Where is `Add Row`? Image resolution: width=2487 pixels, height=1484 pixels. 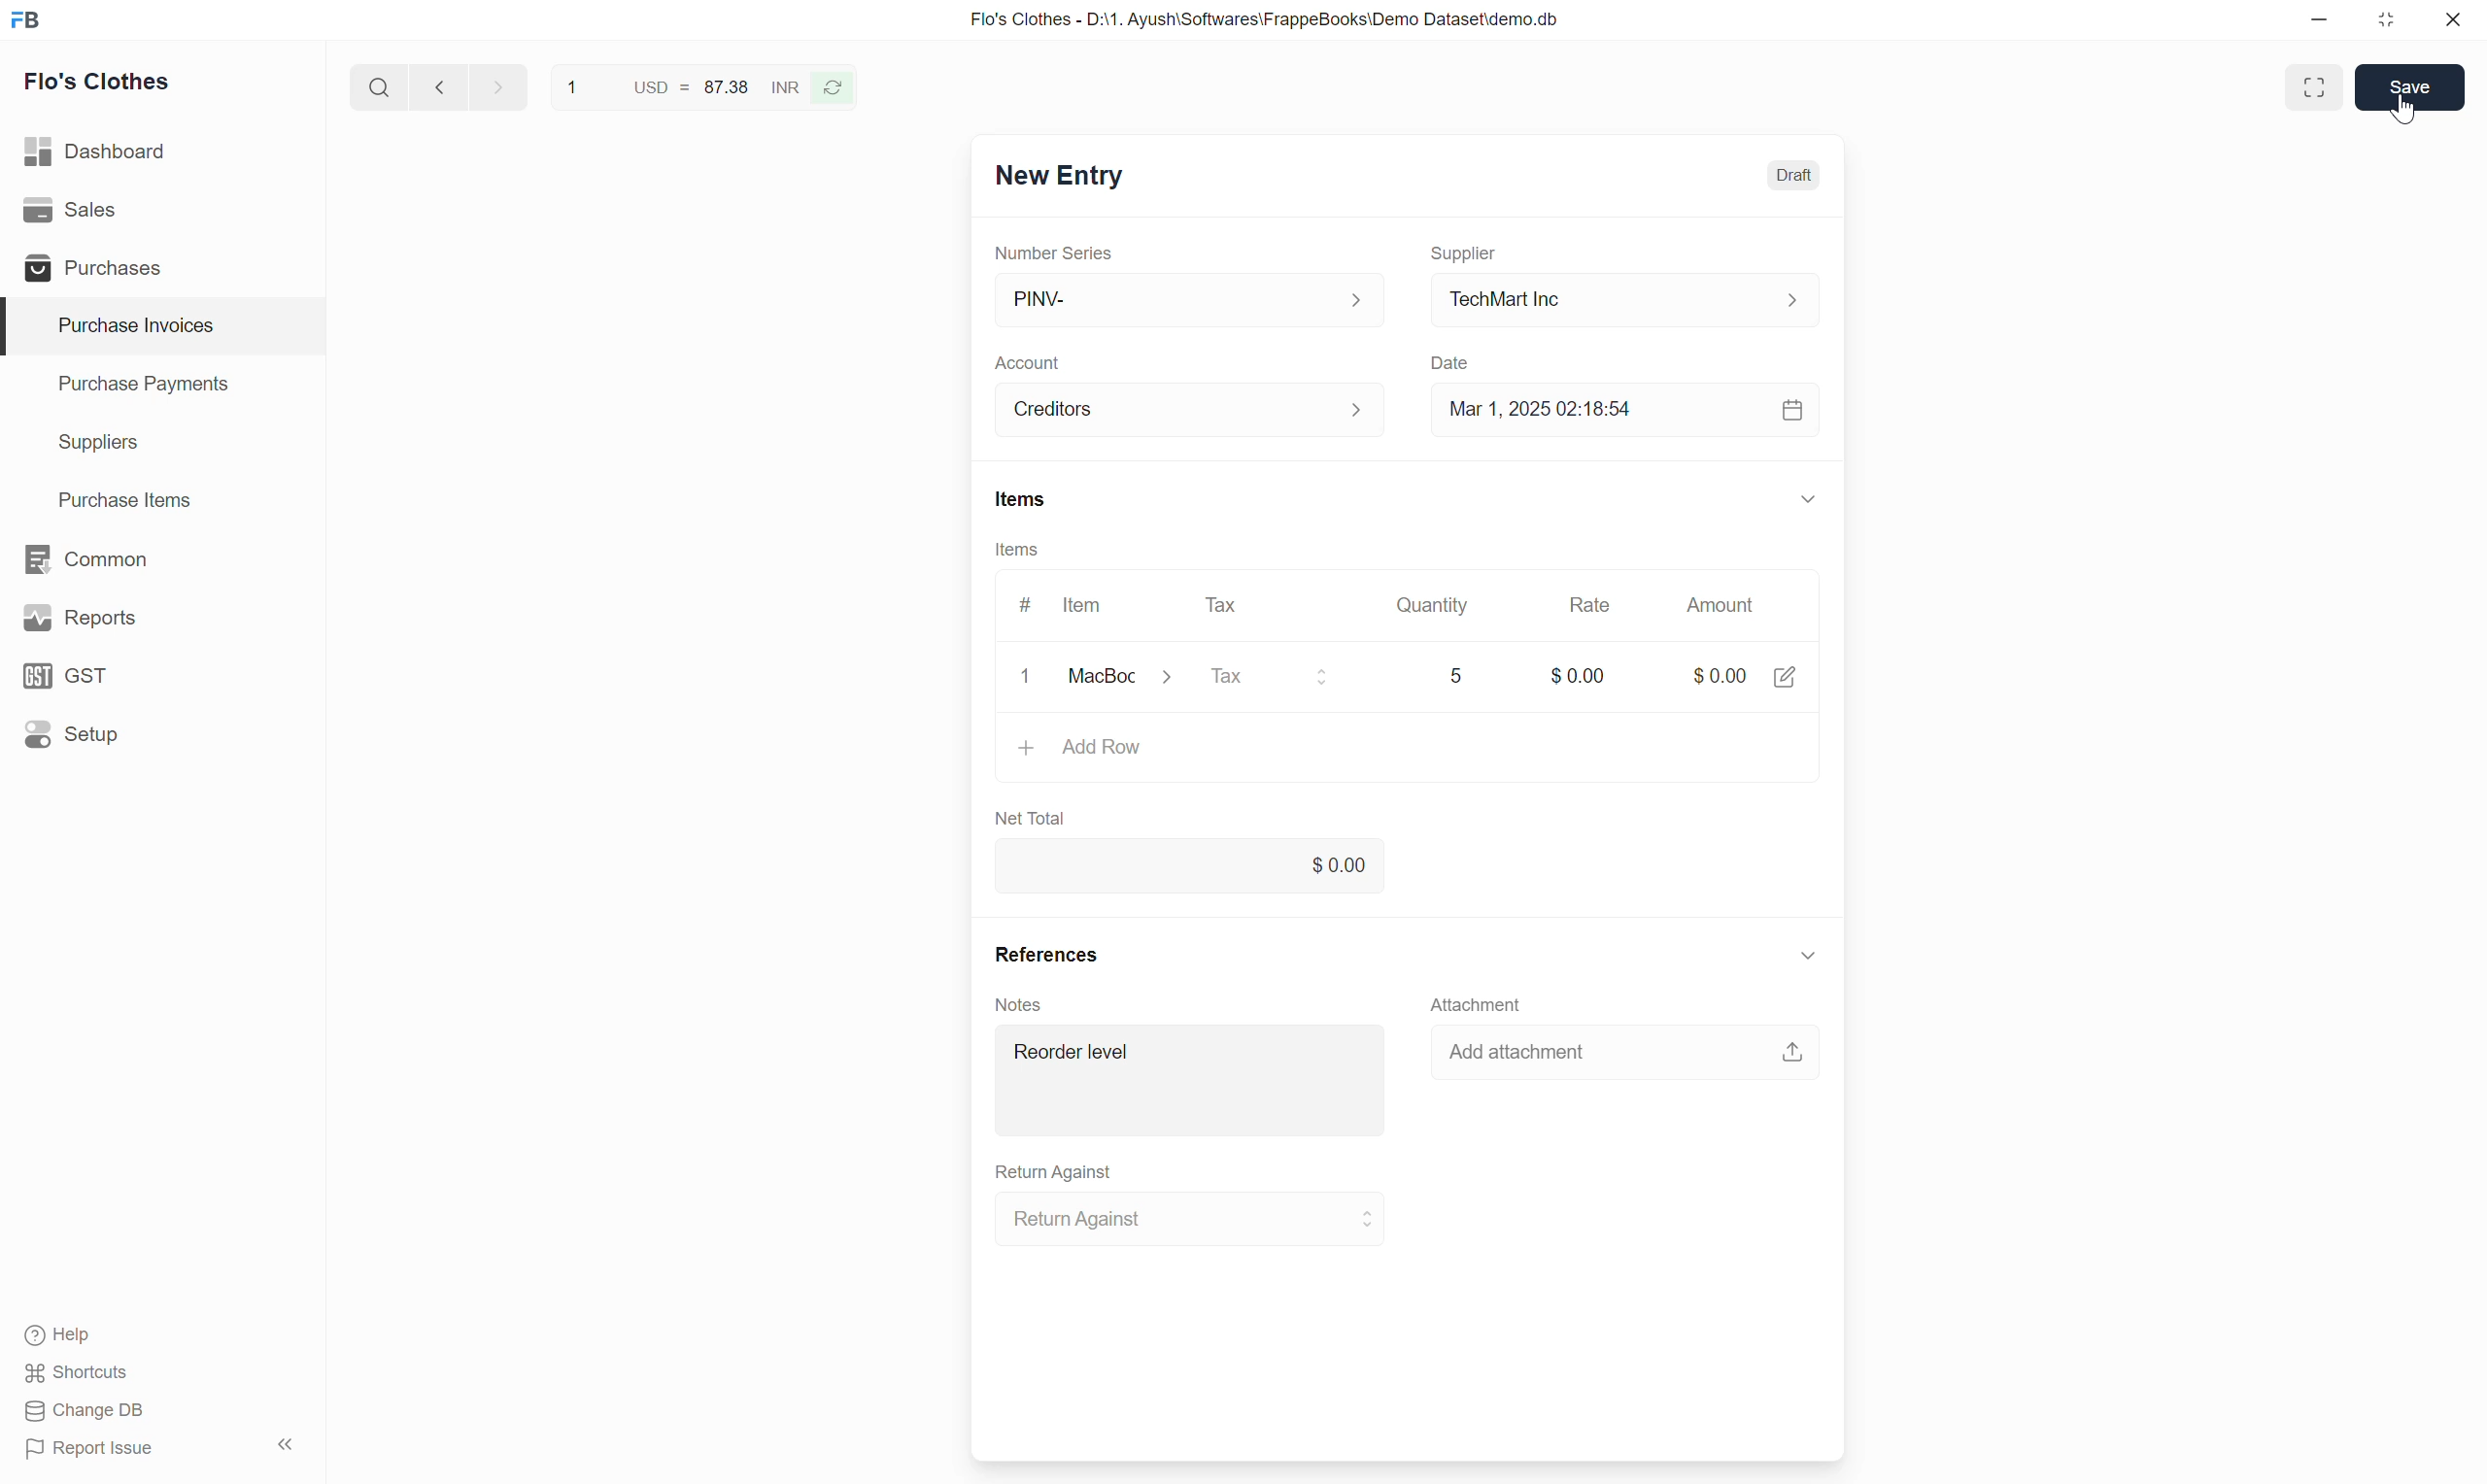 Add Row is located at coordinates (1409, 755).